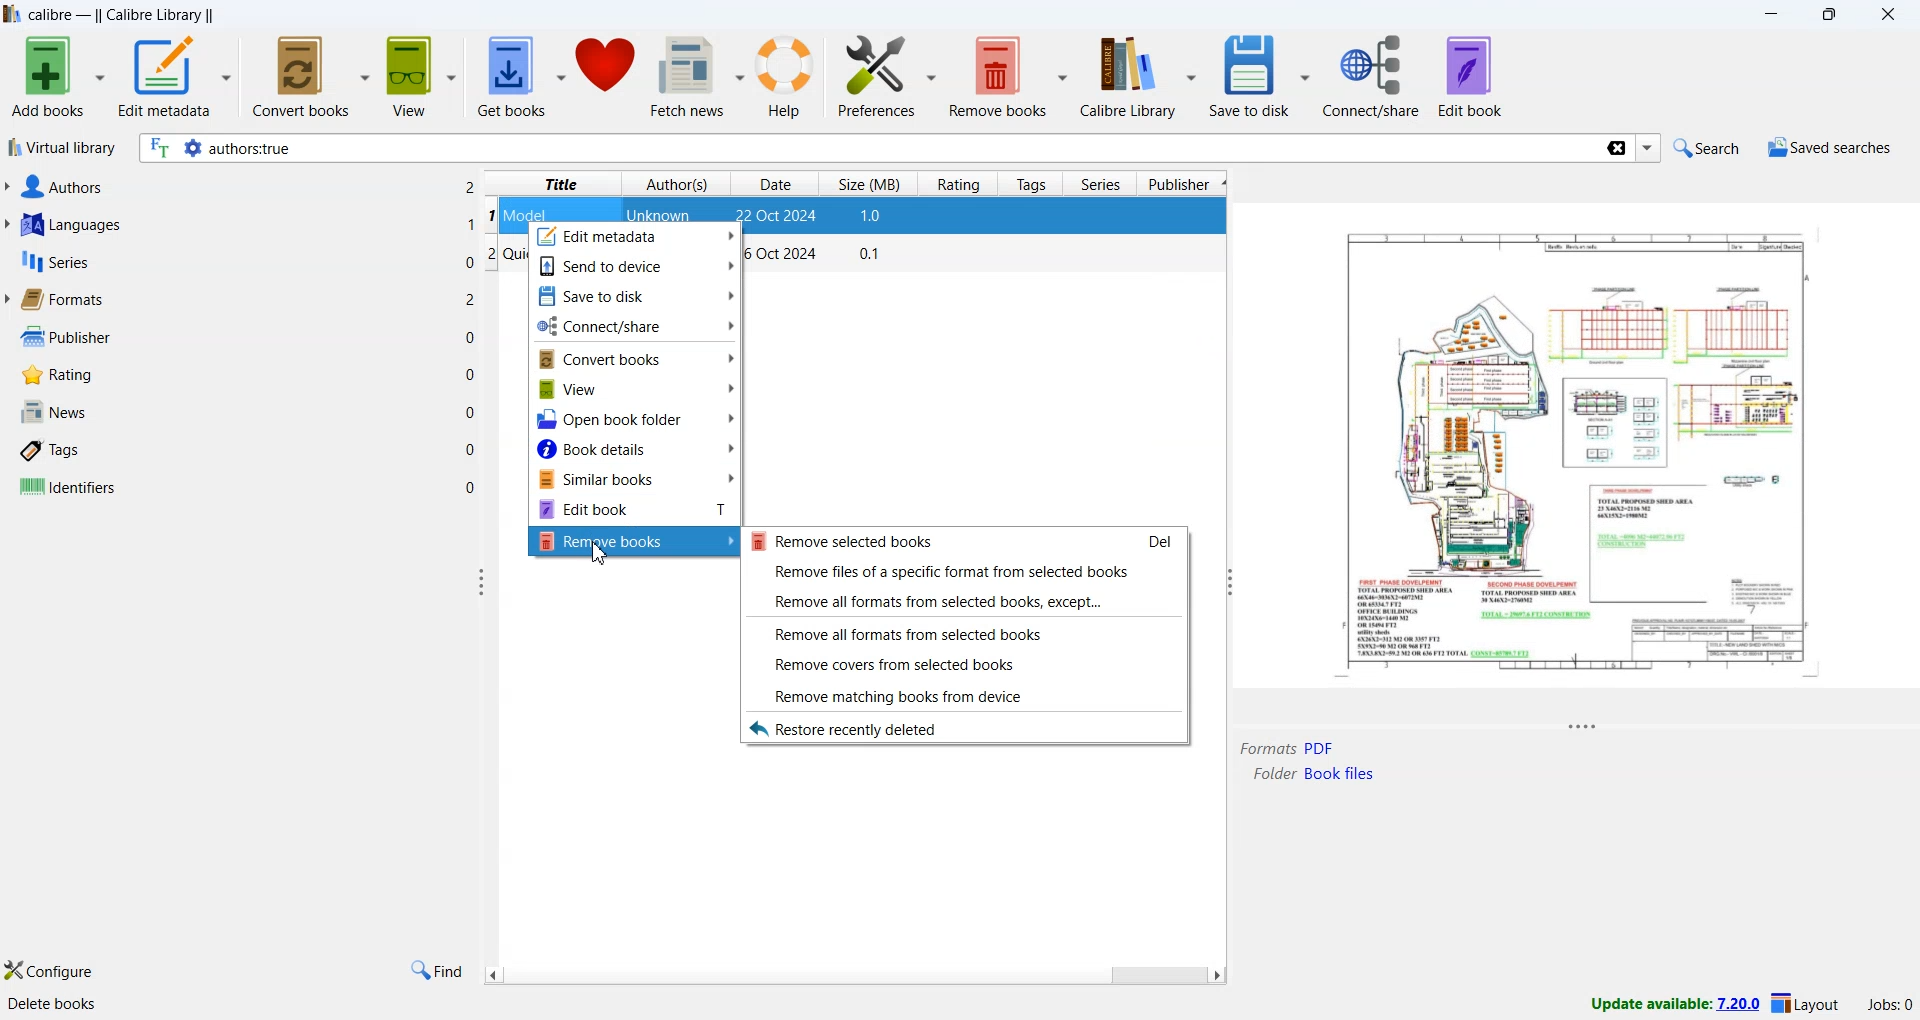 This screenshot has height=1020, width=1920. Describe the element at coordinates (1142, 76) in the screenshot. I see `calibre library` at that location.